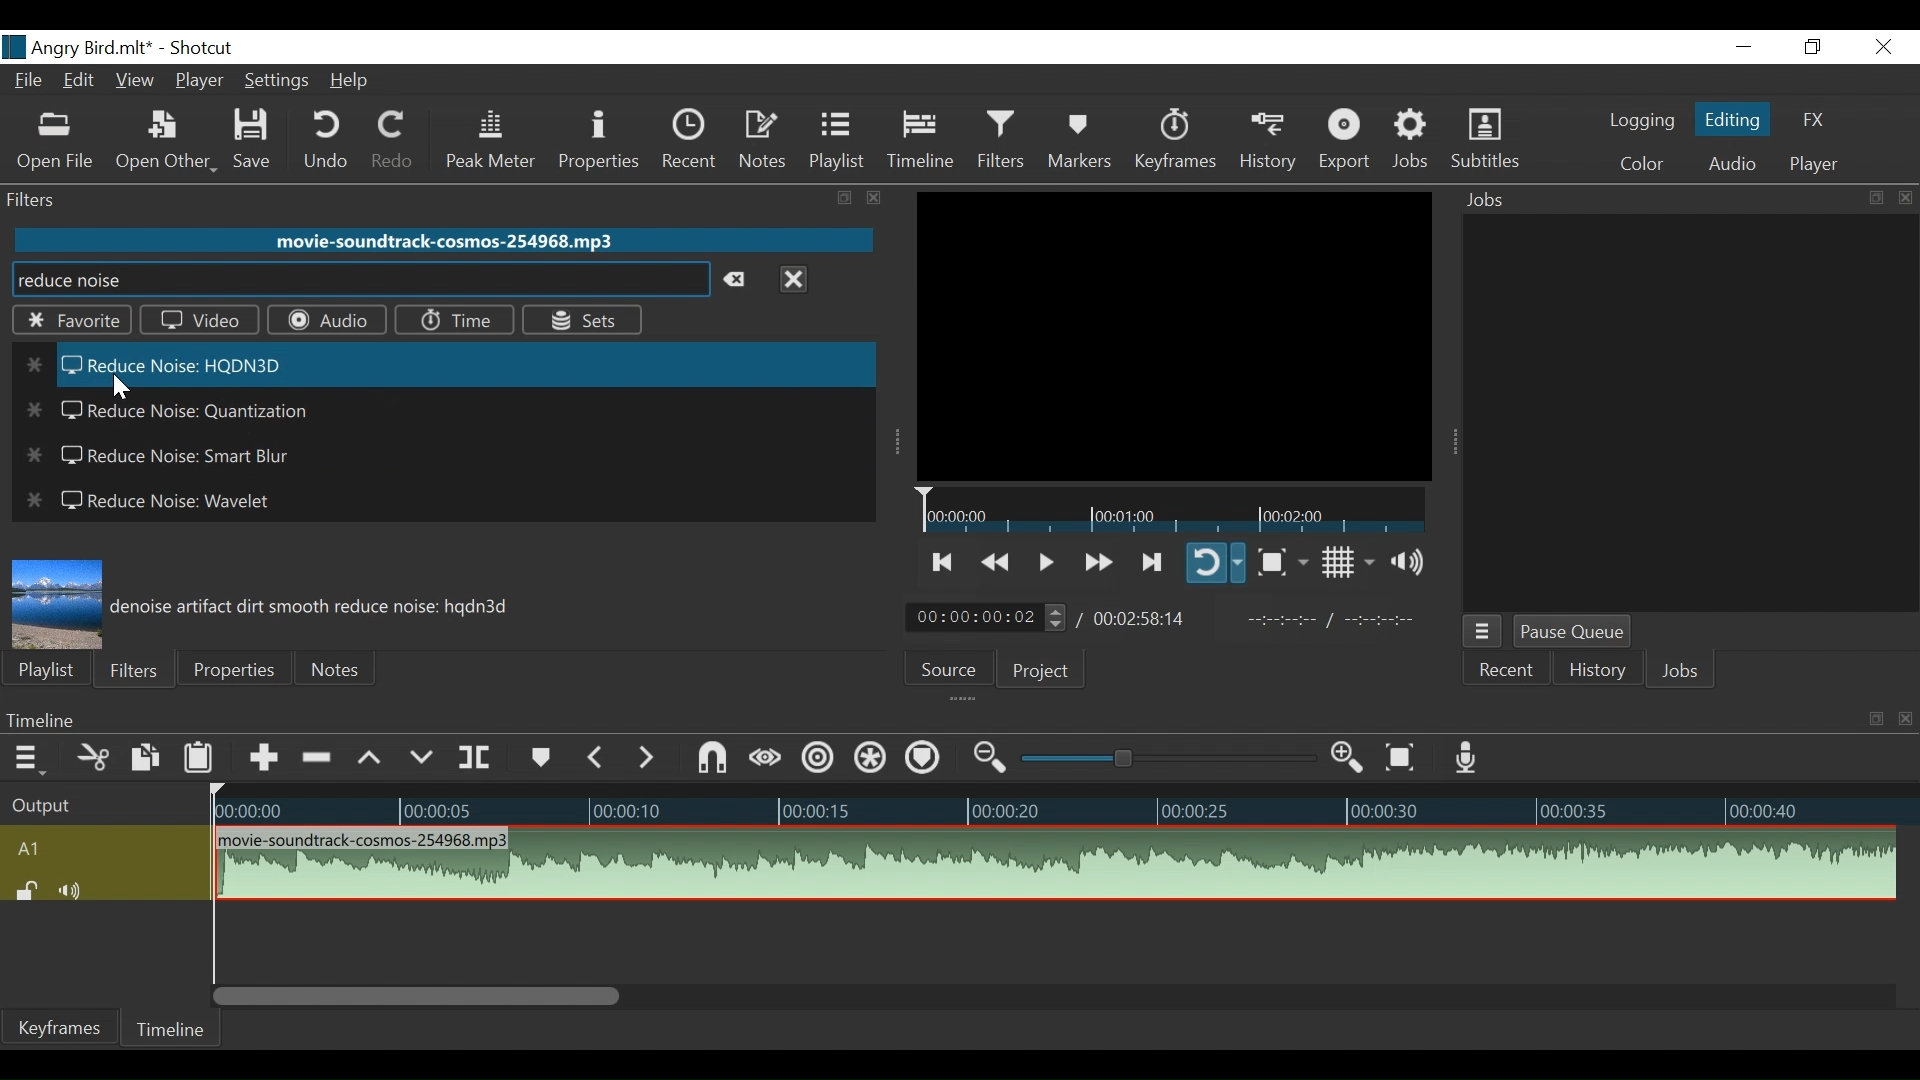  What do you see at coordinates (56, 597) in the screenshot?
I see `Picture` at bounding box center [56, 597].